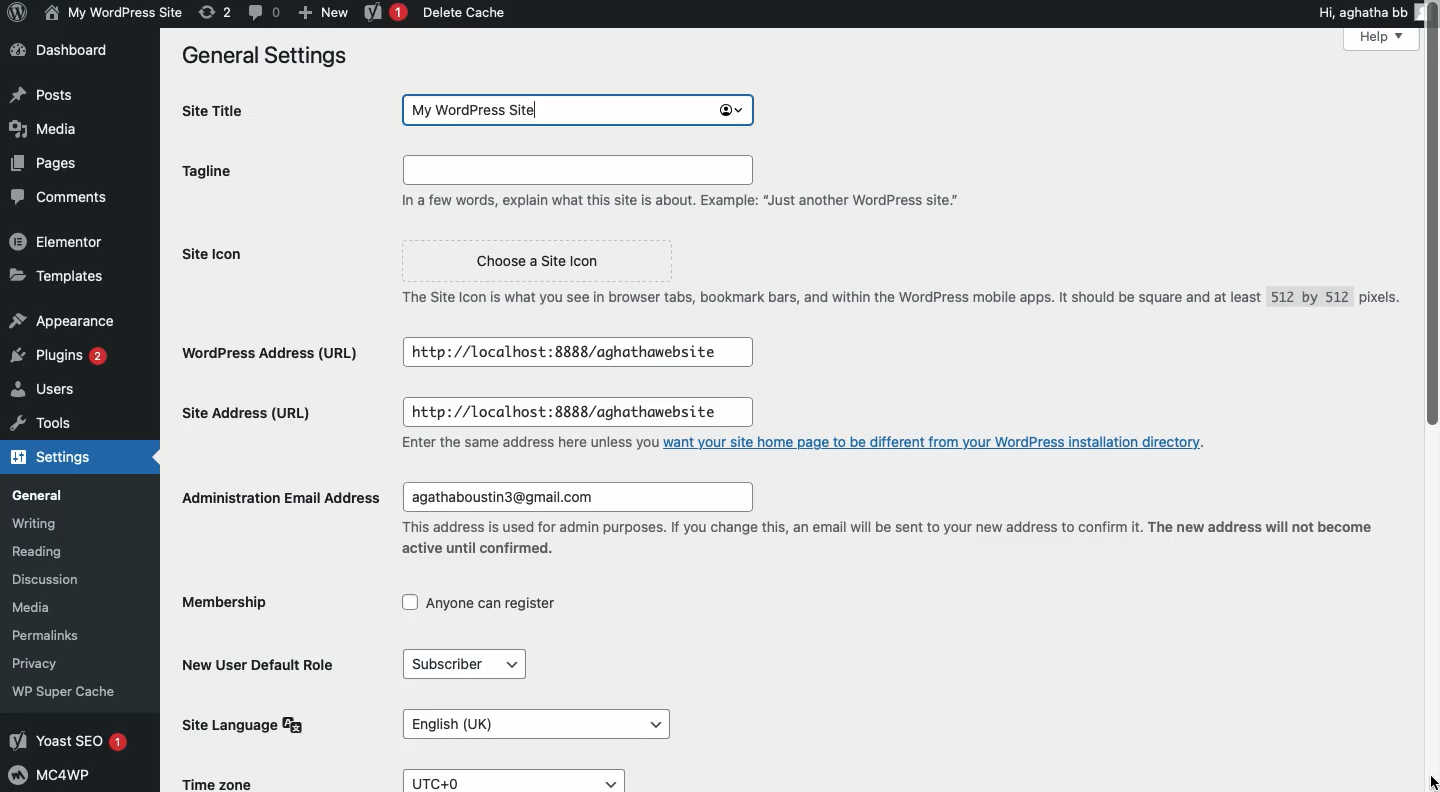 The width and height of the screenshot is (1440, 792). Describe the element at coordinates (223, 786) in the screenshot. I see `Time Zone` at that location.